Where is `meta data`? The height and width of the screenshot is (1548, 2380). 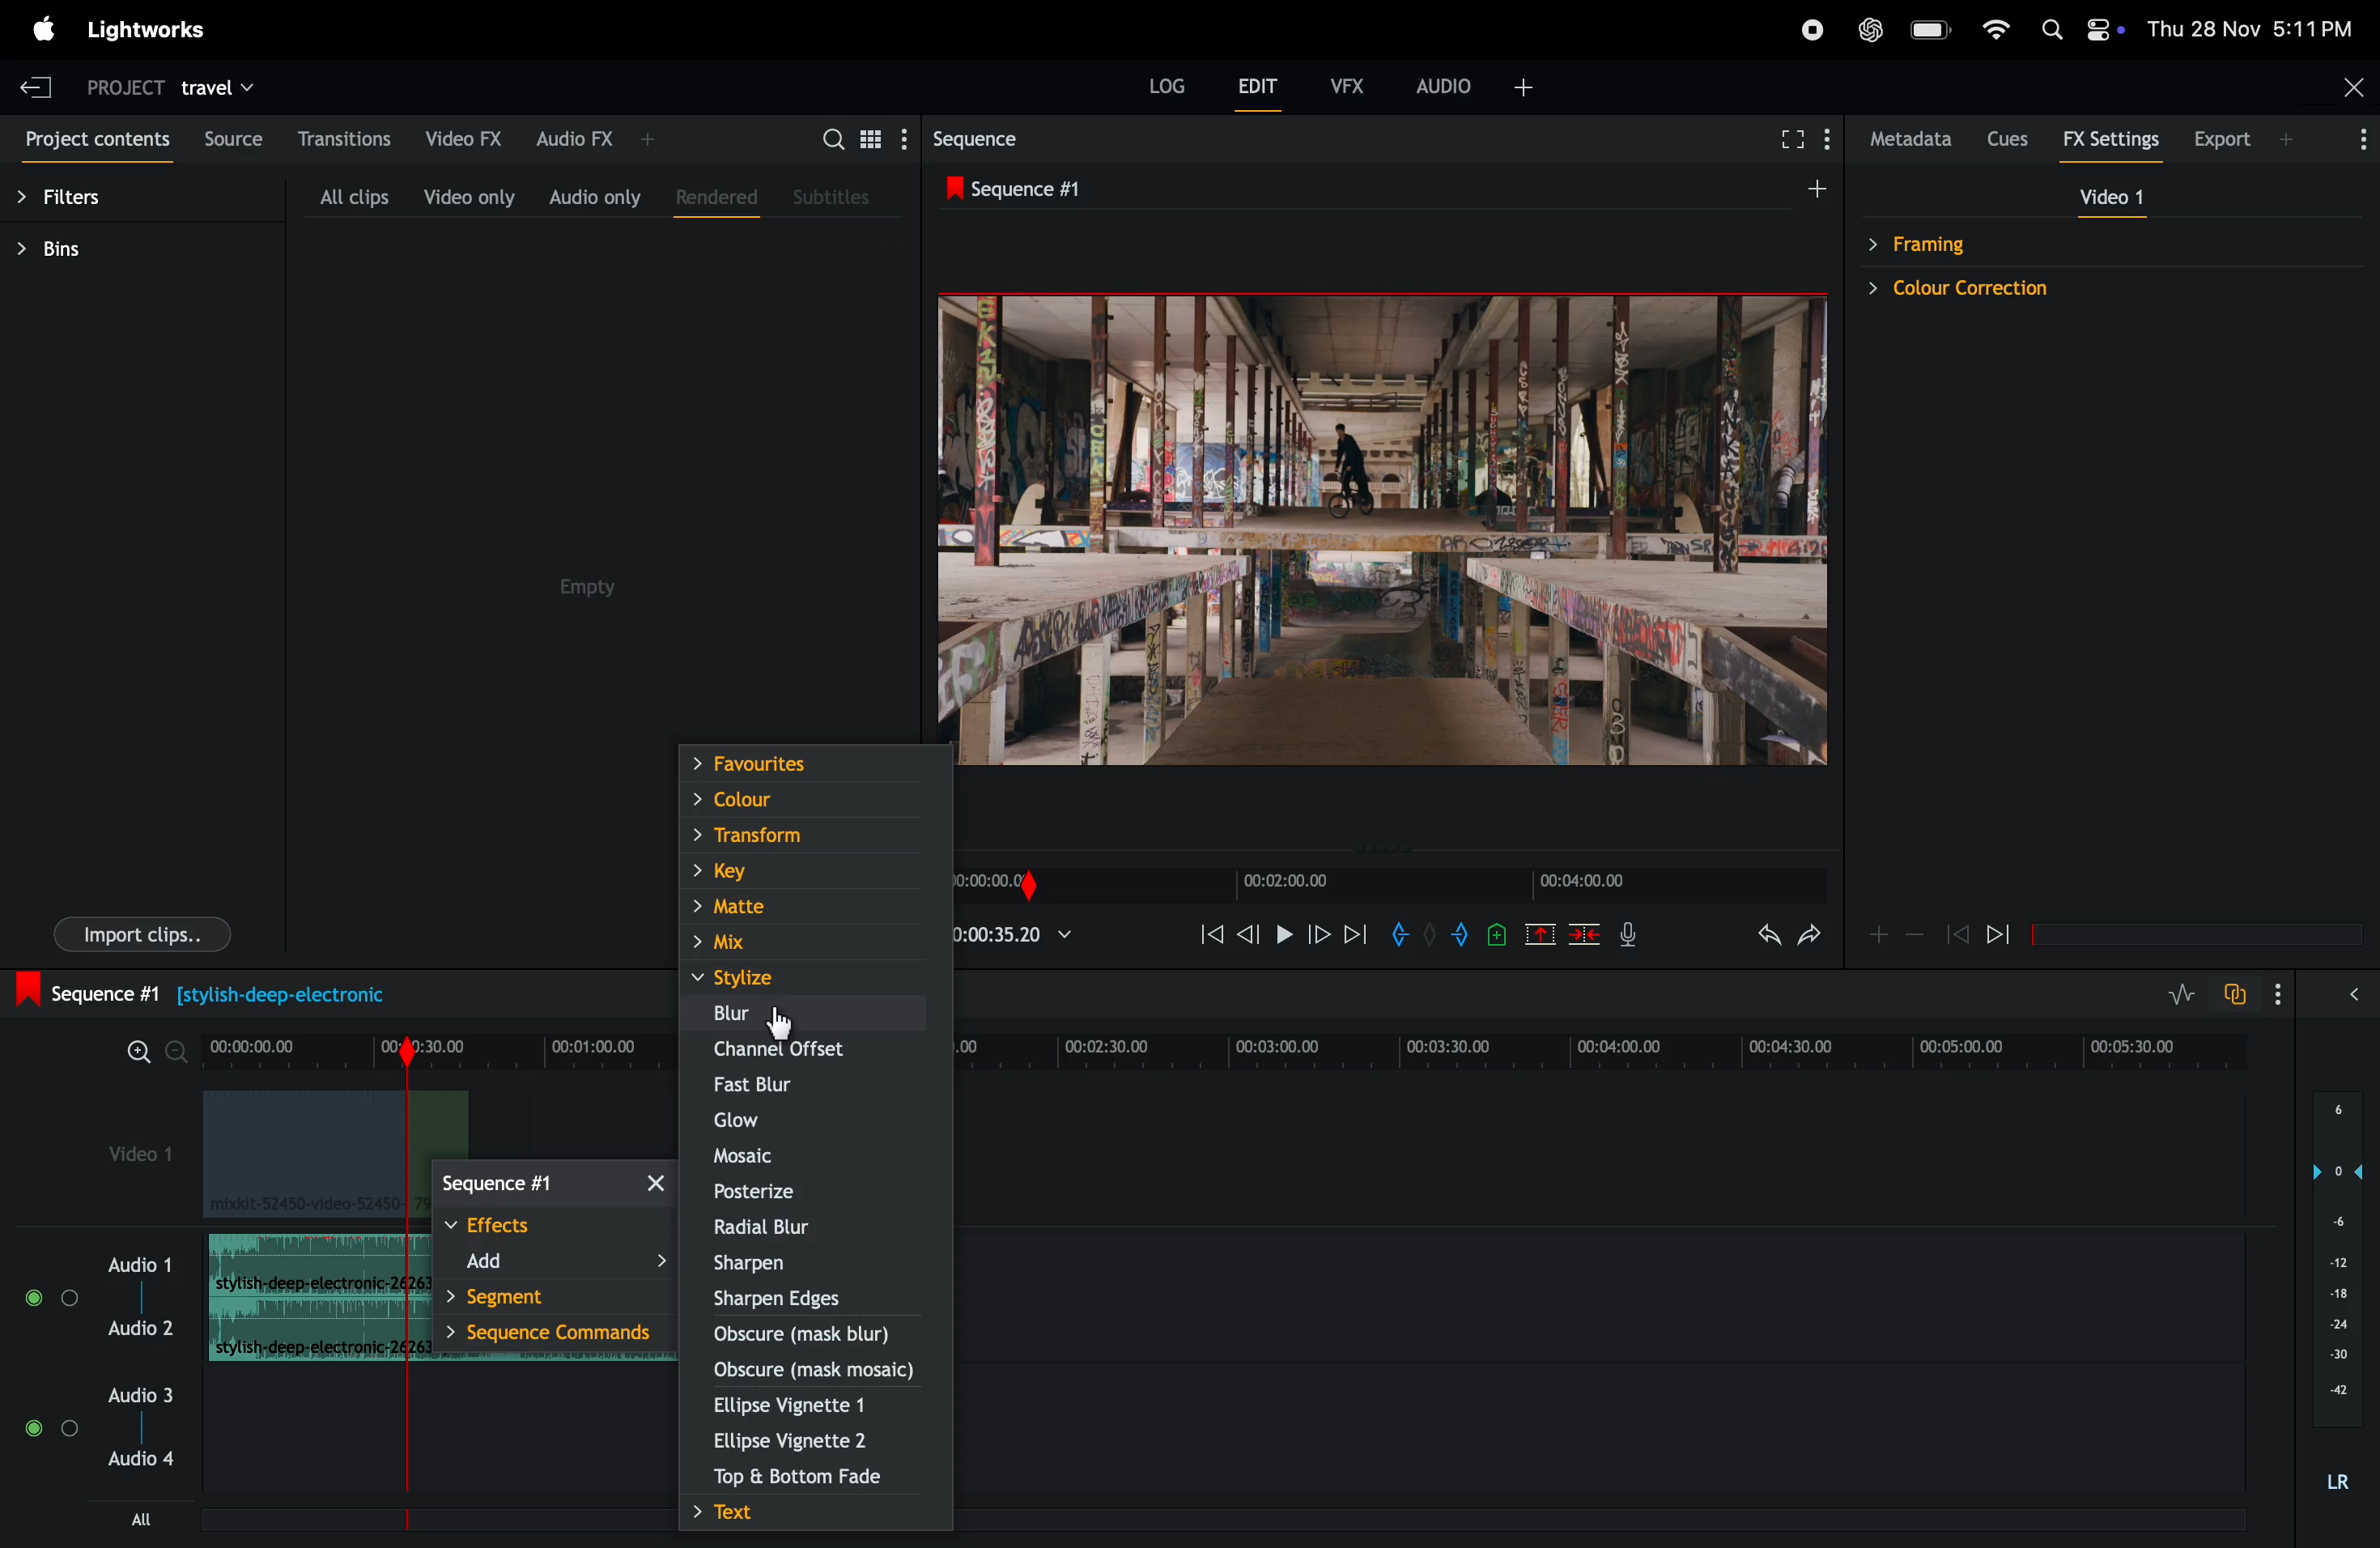
meta data is located at coordinates (1906, 140).